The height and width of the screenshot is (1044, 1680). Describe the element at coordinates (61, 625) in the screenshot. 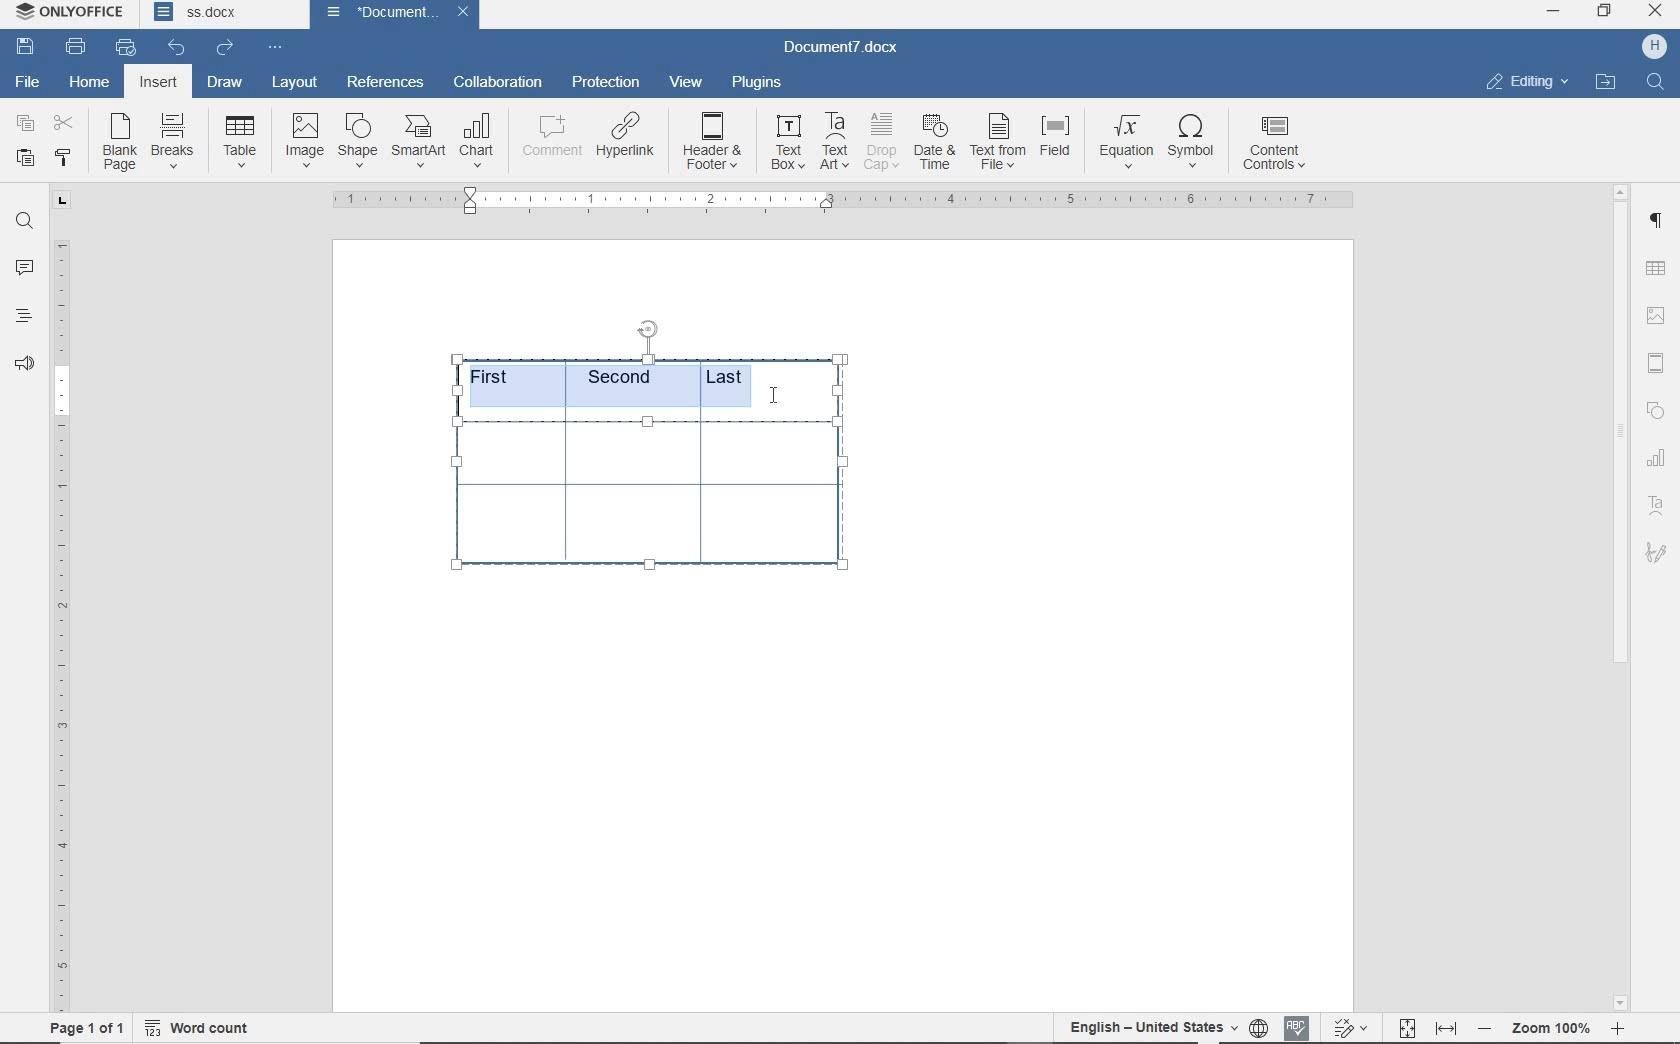

I see `ruler` at that location.